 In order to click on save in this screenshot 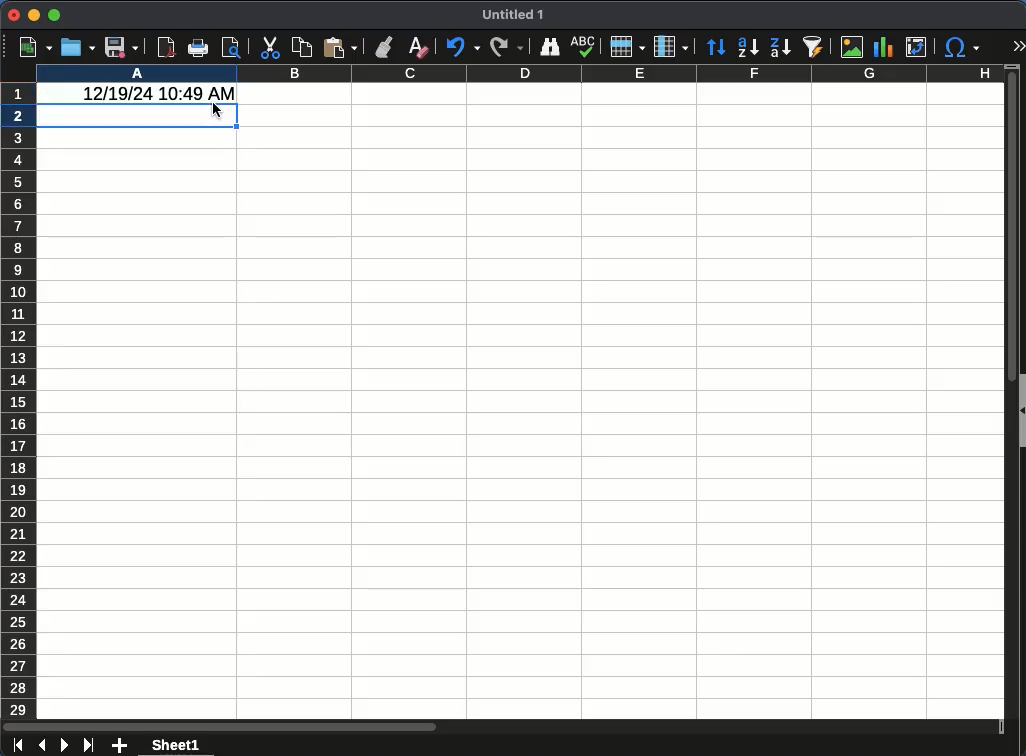, I will do `click(121, 47)`.